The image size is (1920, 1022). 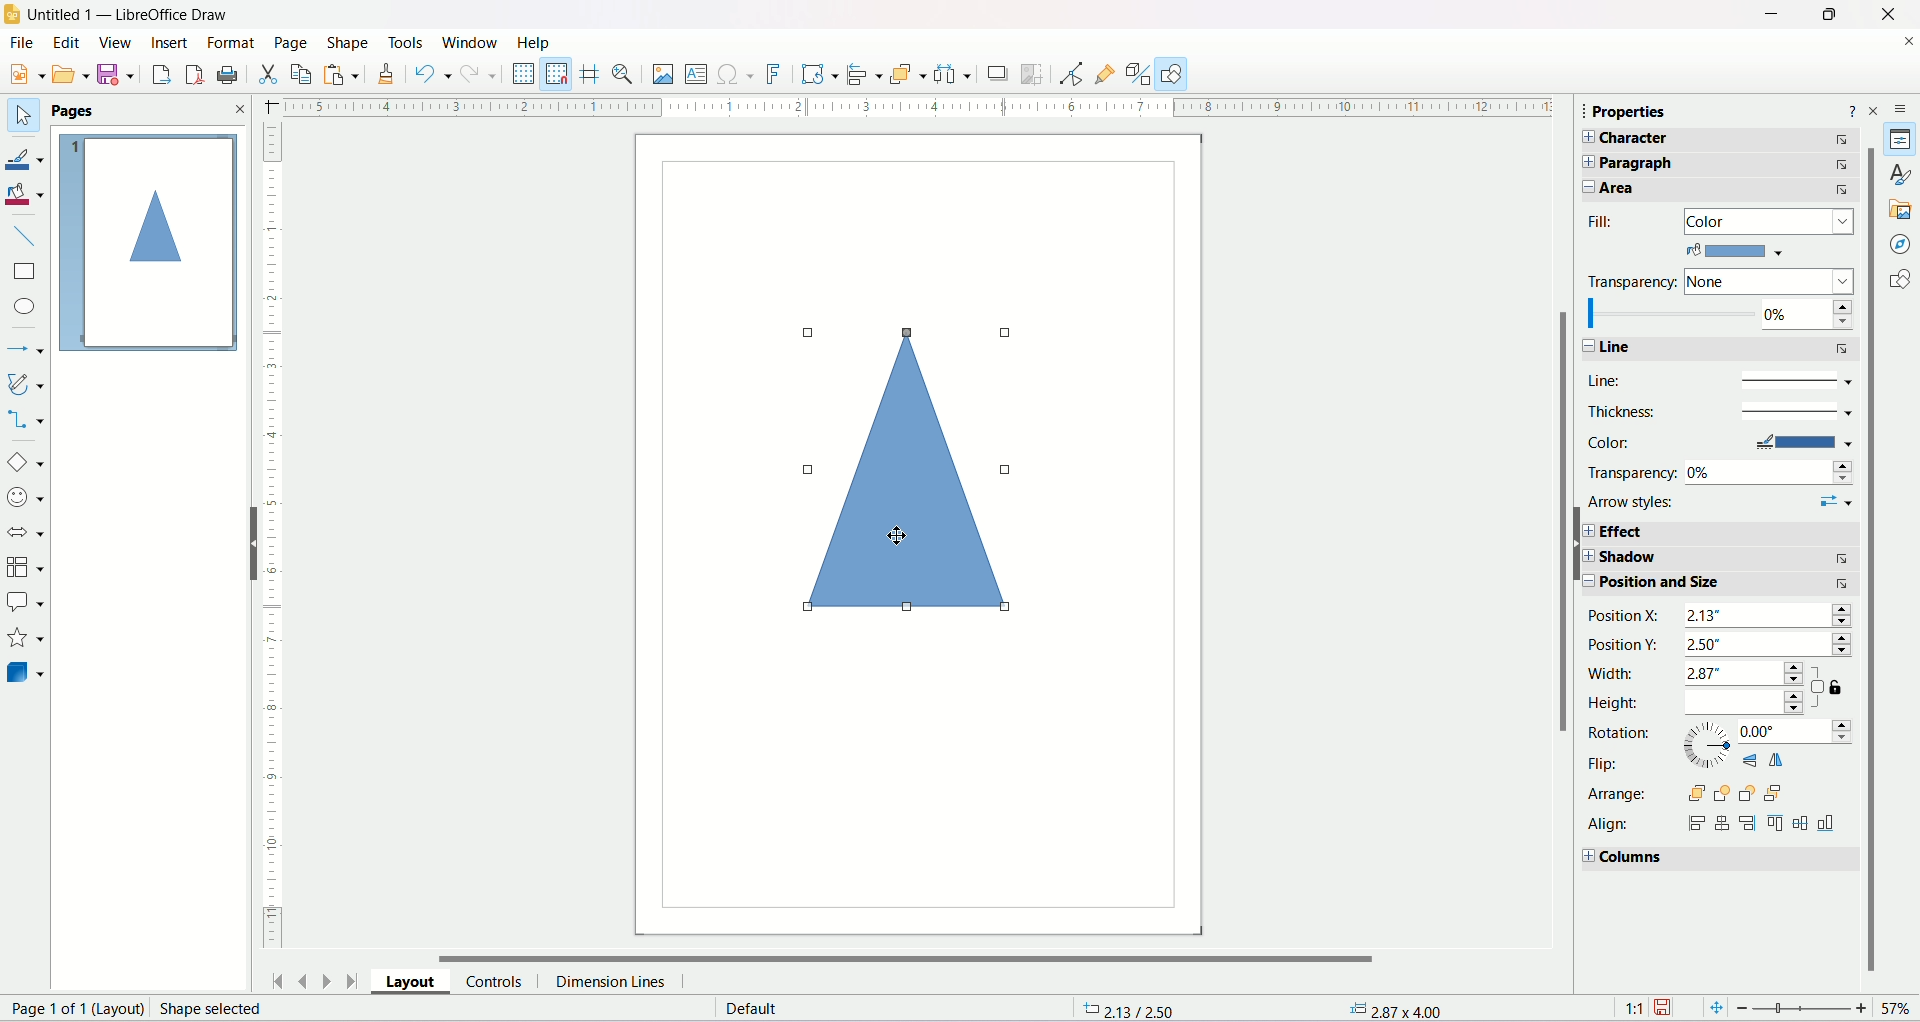 What do you see at coordinates (113, 43) in the screenshot?
I see `View` at bounding box center [113, 43].